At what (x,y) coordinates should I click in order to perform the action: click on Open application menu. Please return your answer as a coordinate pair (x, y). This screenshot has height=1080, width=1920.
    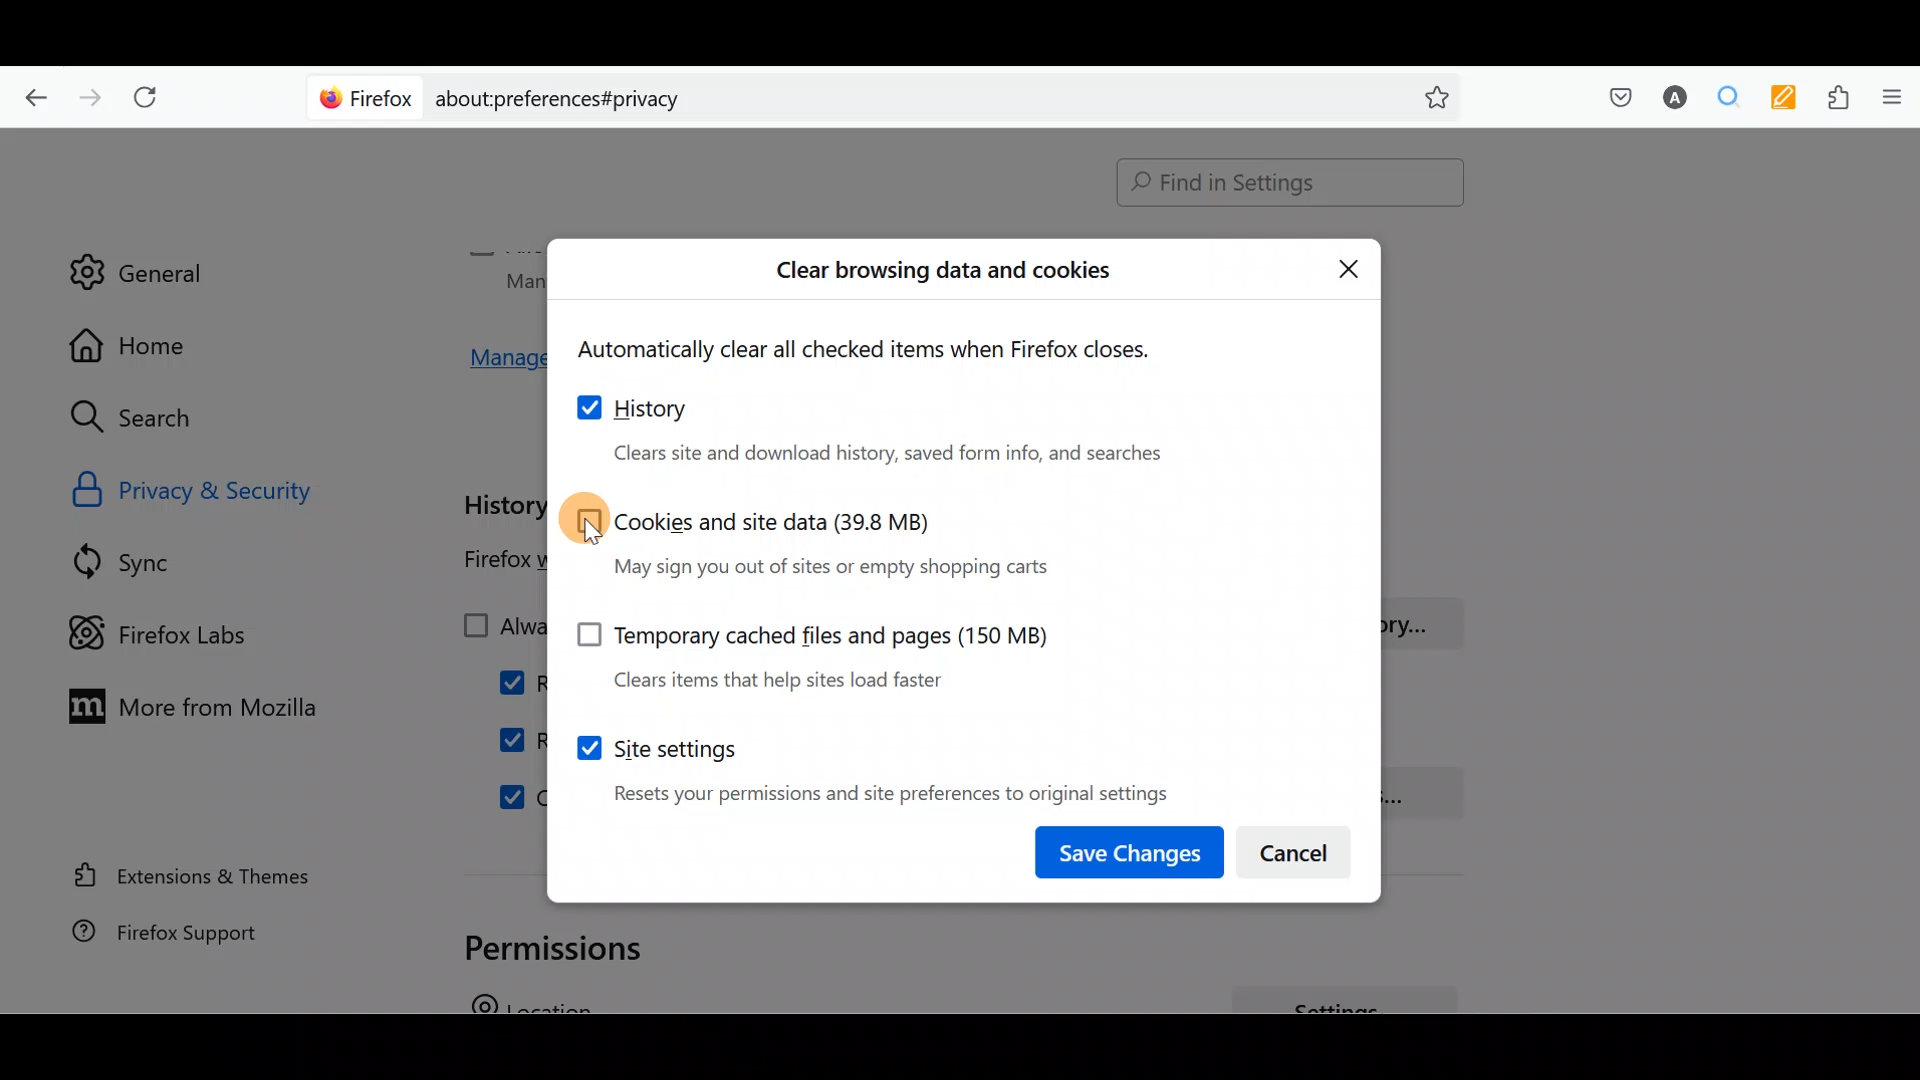
    Looking at the image, I should click on (1890, 99).